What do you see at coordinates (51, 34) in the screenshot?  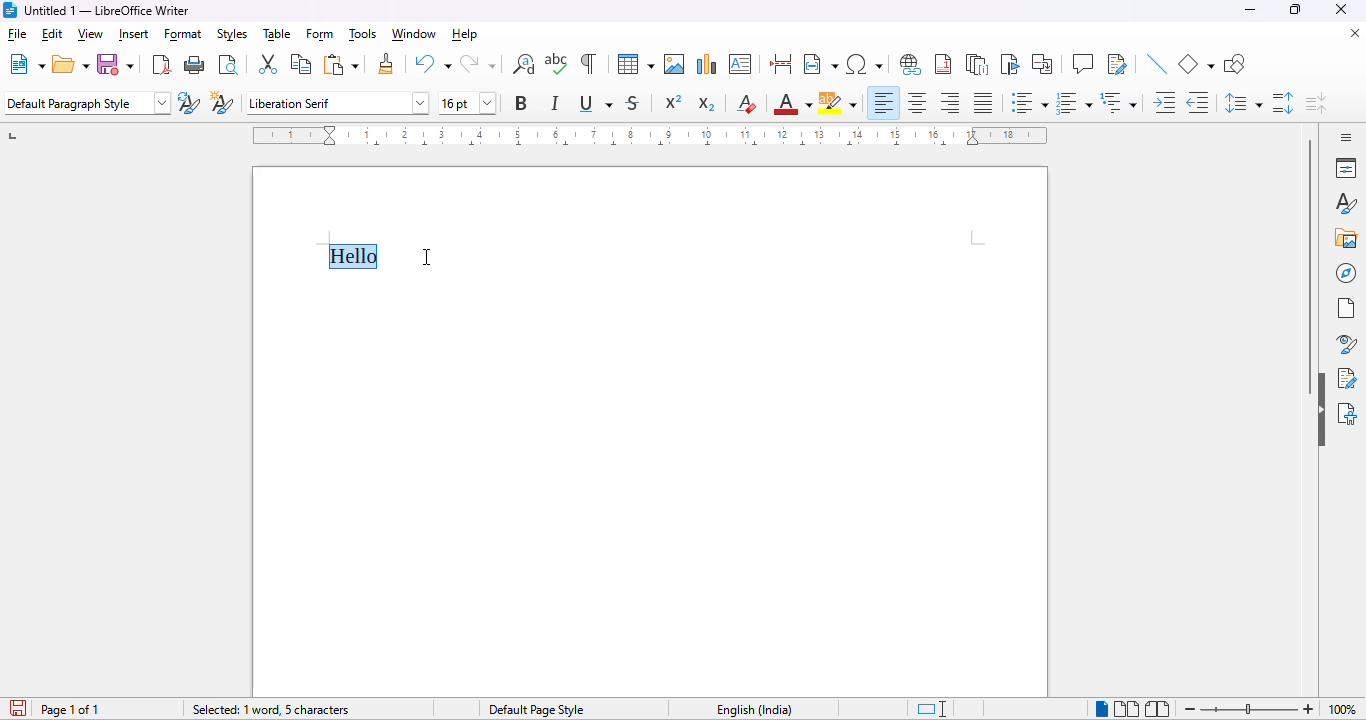 I see `edit` at bounding box center [51, 34].